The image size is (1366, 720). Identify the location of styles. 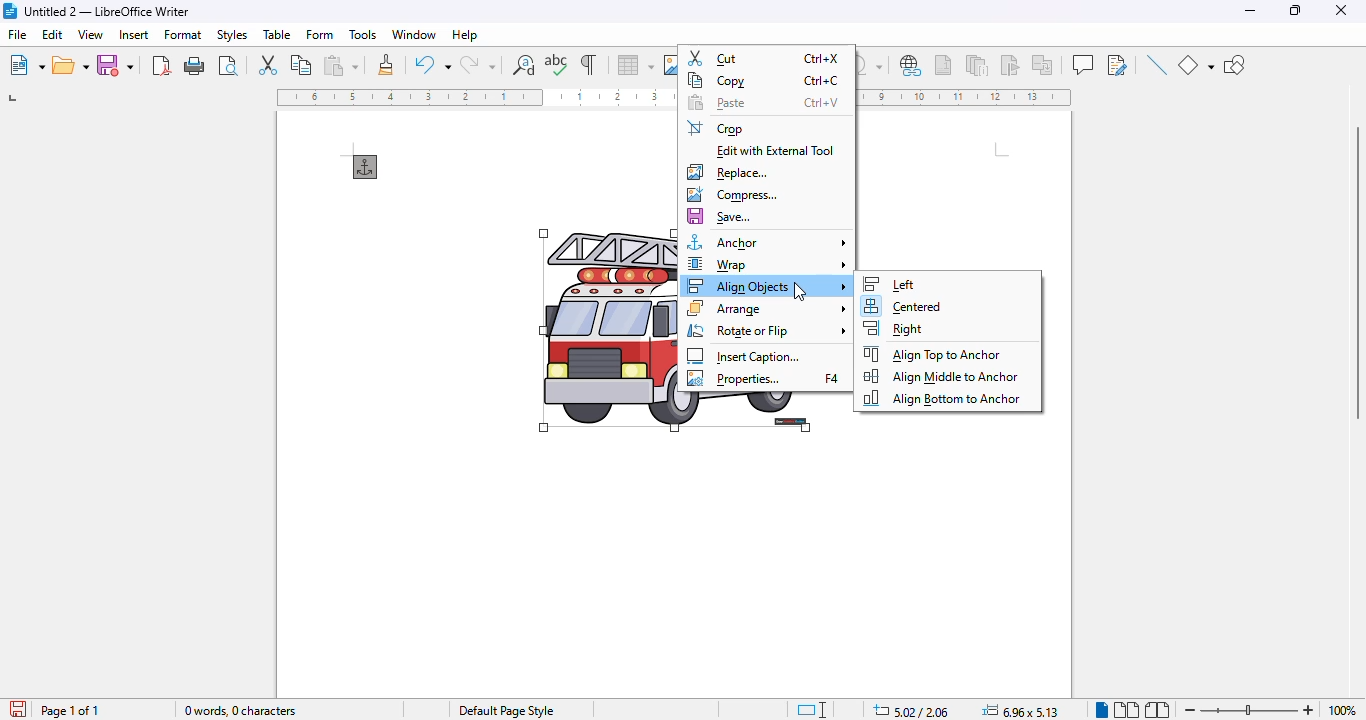
(232, 35).